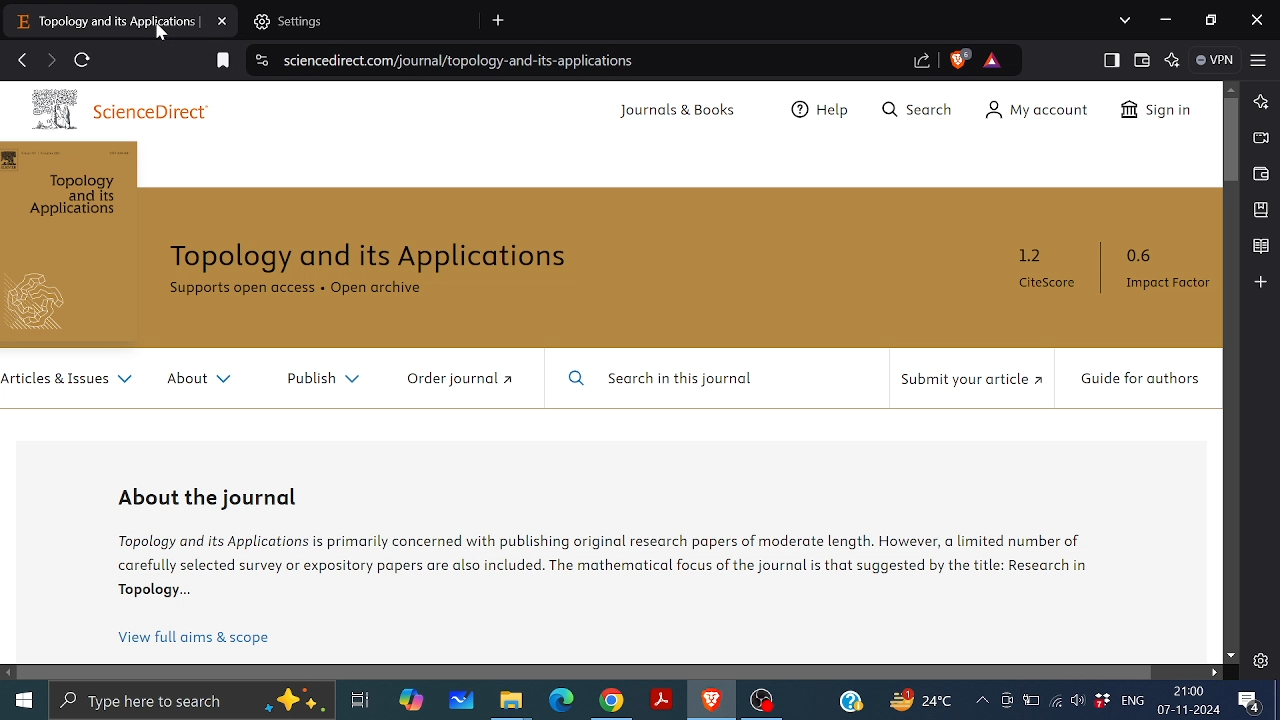 This screenshot has width=1280, height=720. Describe the element at coordinates (84, 61) in the screenshot. I see `Reload` at that location.